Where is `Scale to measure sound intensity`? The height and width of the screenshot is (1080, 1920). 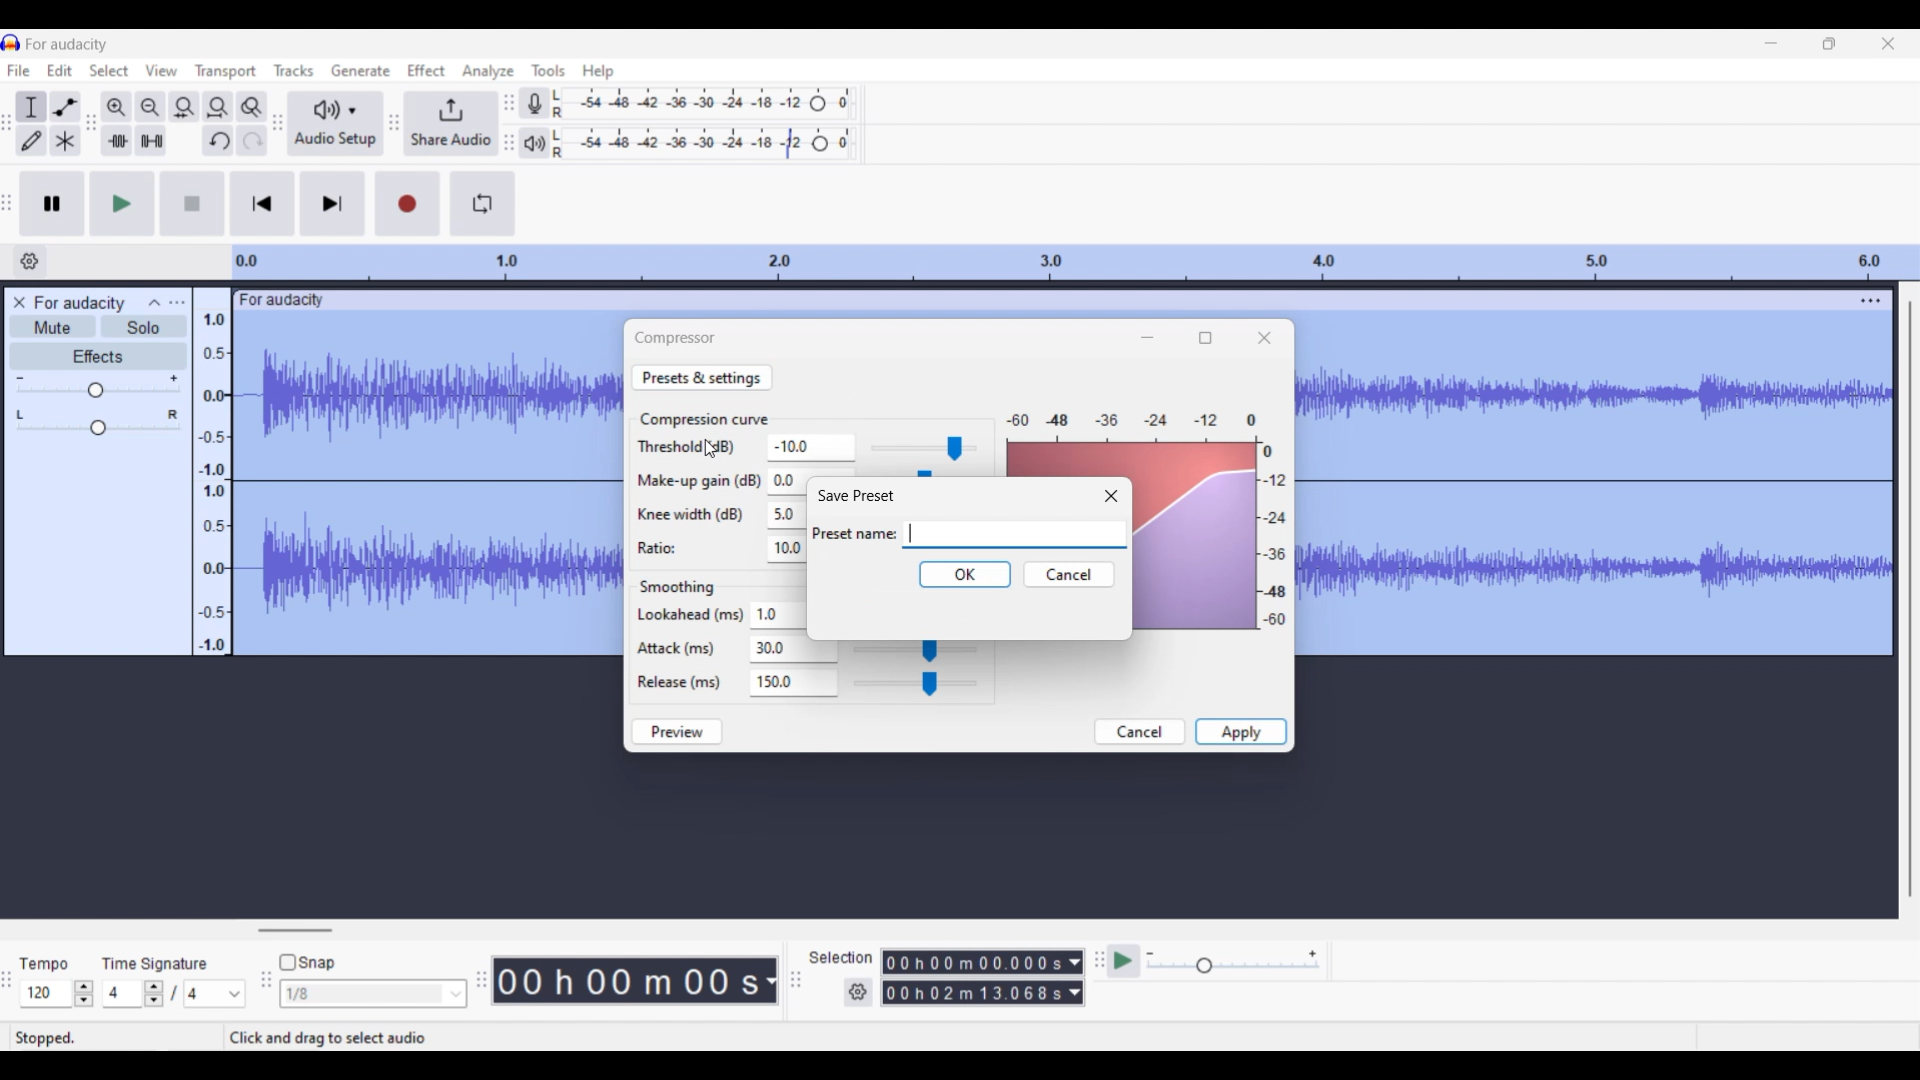 Scale to measure sound intensity is located at coordinates (214, 483).